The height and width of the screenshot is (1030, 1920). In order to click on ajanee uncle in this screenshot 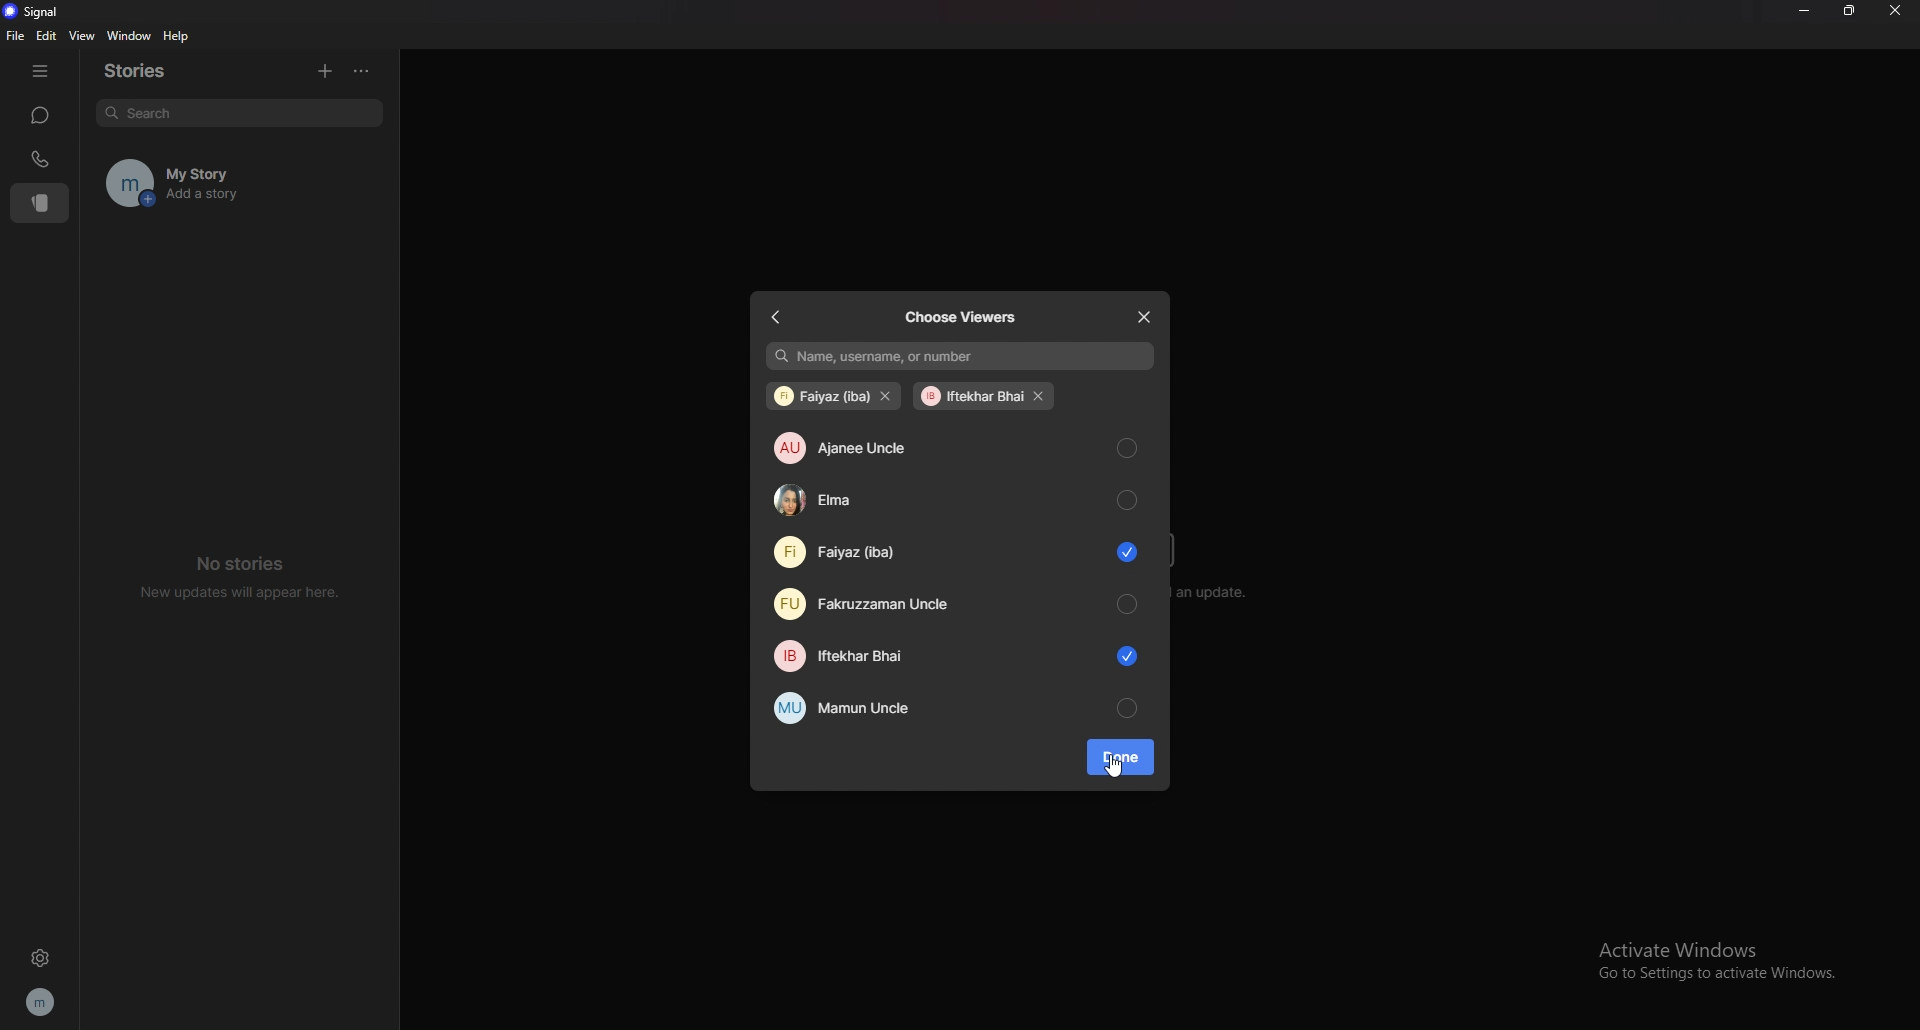, I will do `click(955, 447)`.